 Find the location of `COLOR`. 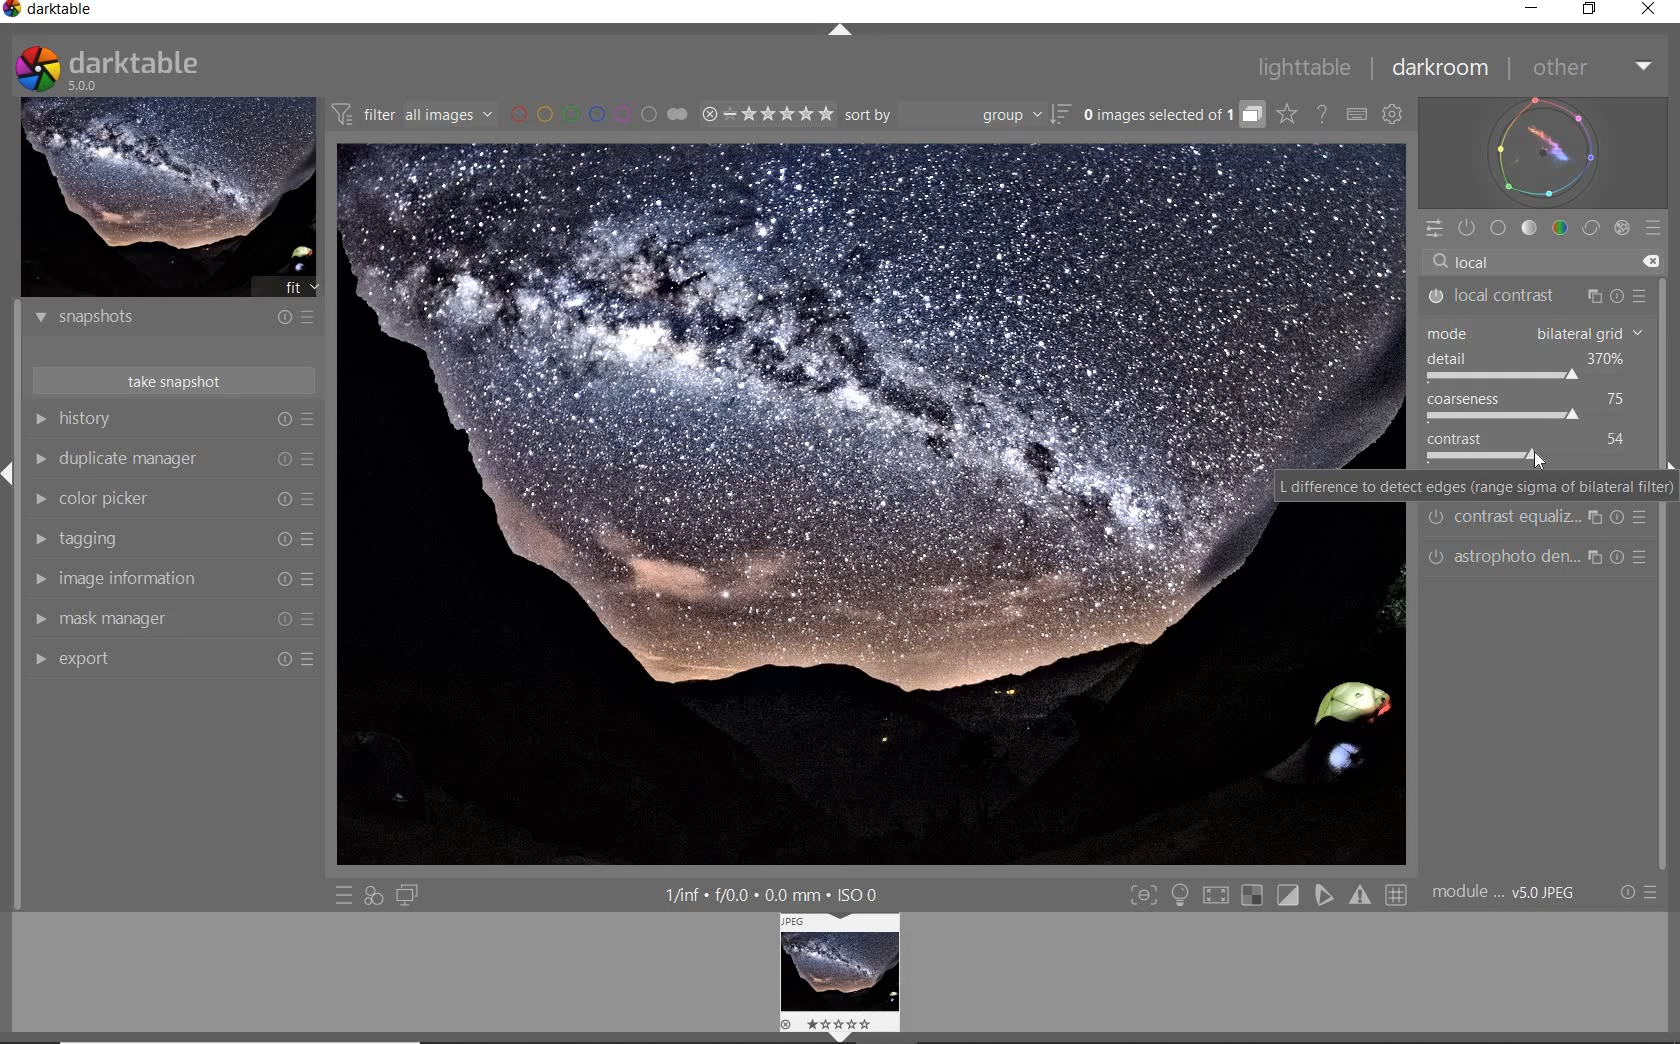

COLOR is located at coordinates (1561, 229).